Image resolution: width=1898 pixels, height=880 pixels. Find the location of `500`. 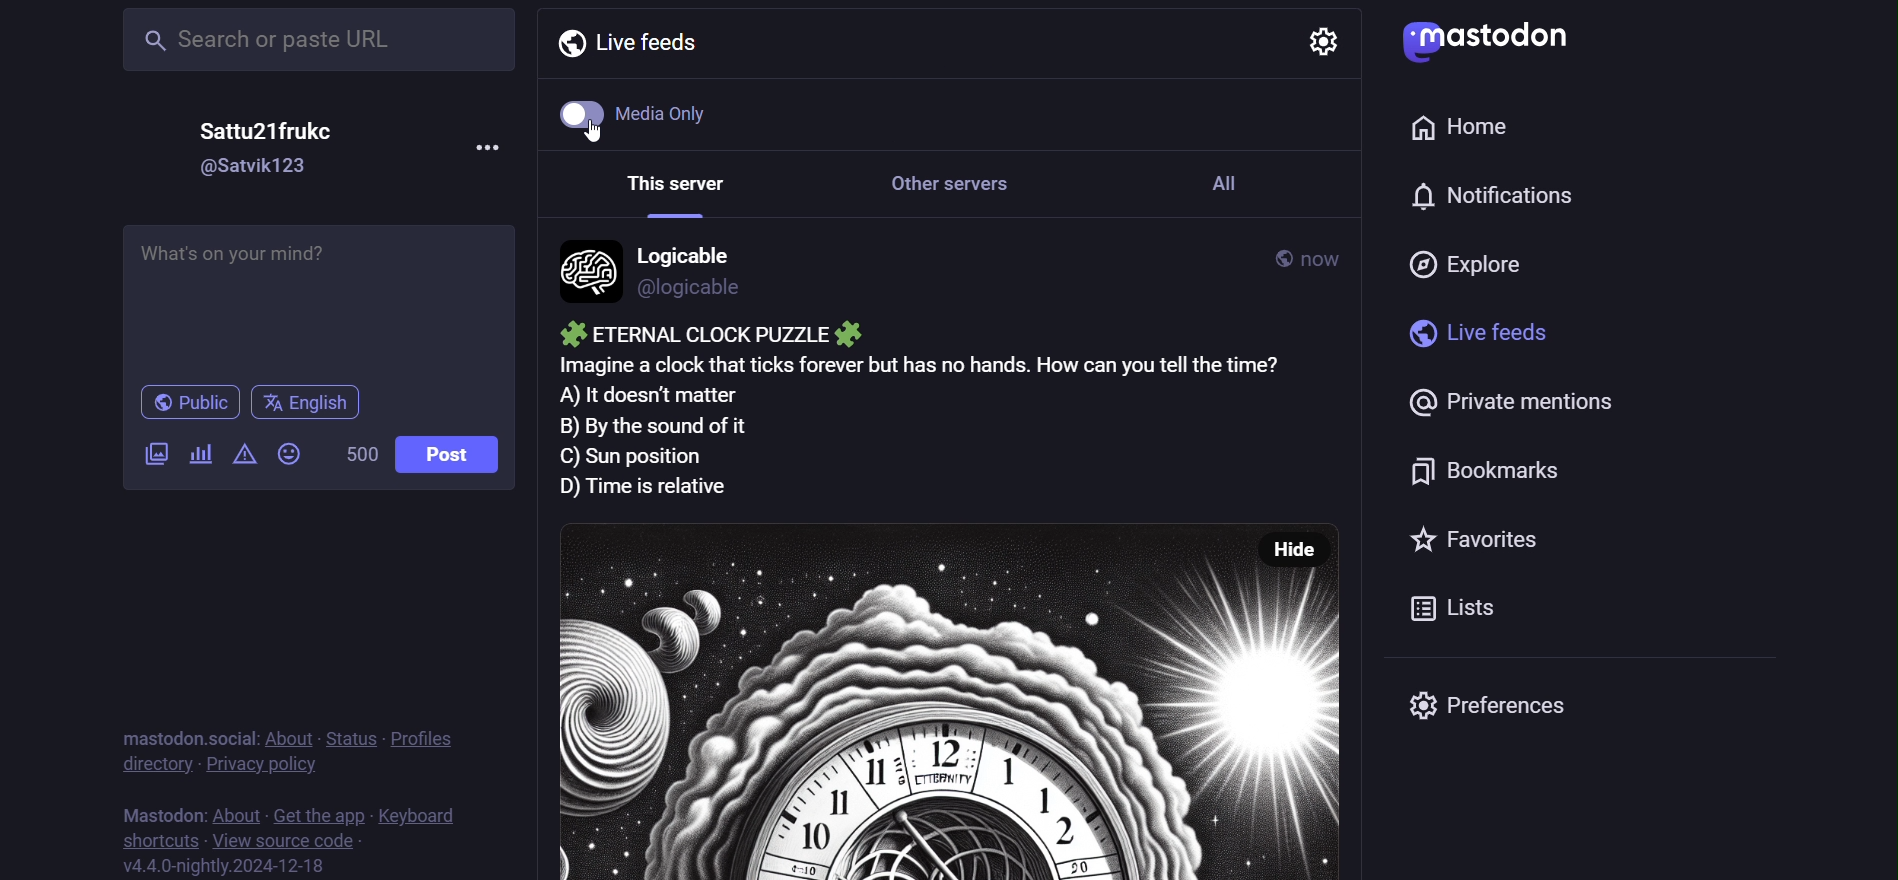

500 is located at coordinates (357, 453).